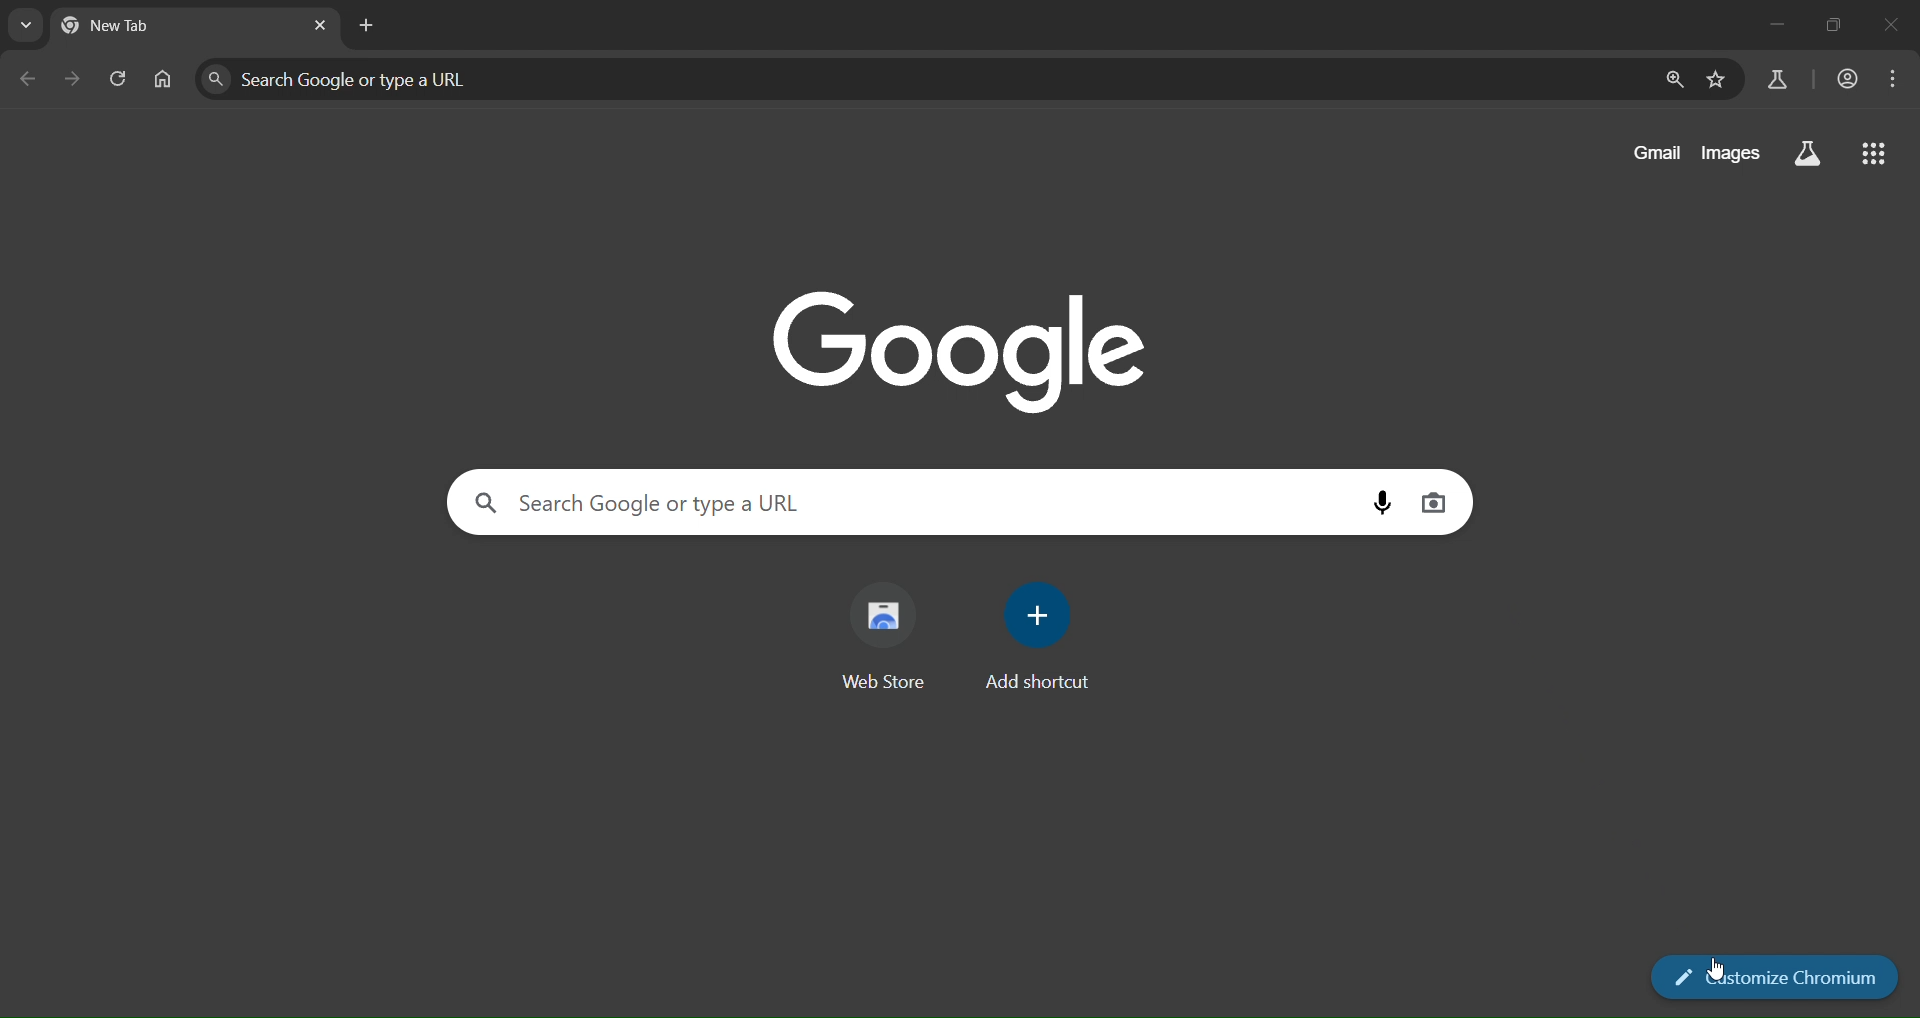 This screenshot has height=1018, width=1920. What do you see at coordinates (1776, 976) in the screenshot?
I see `customize chromium` at bounding box center [1776, 976].